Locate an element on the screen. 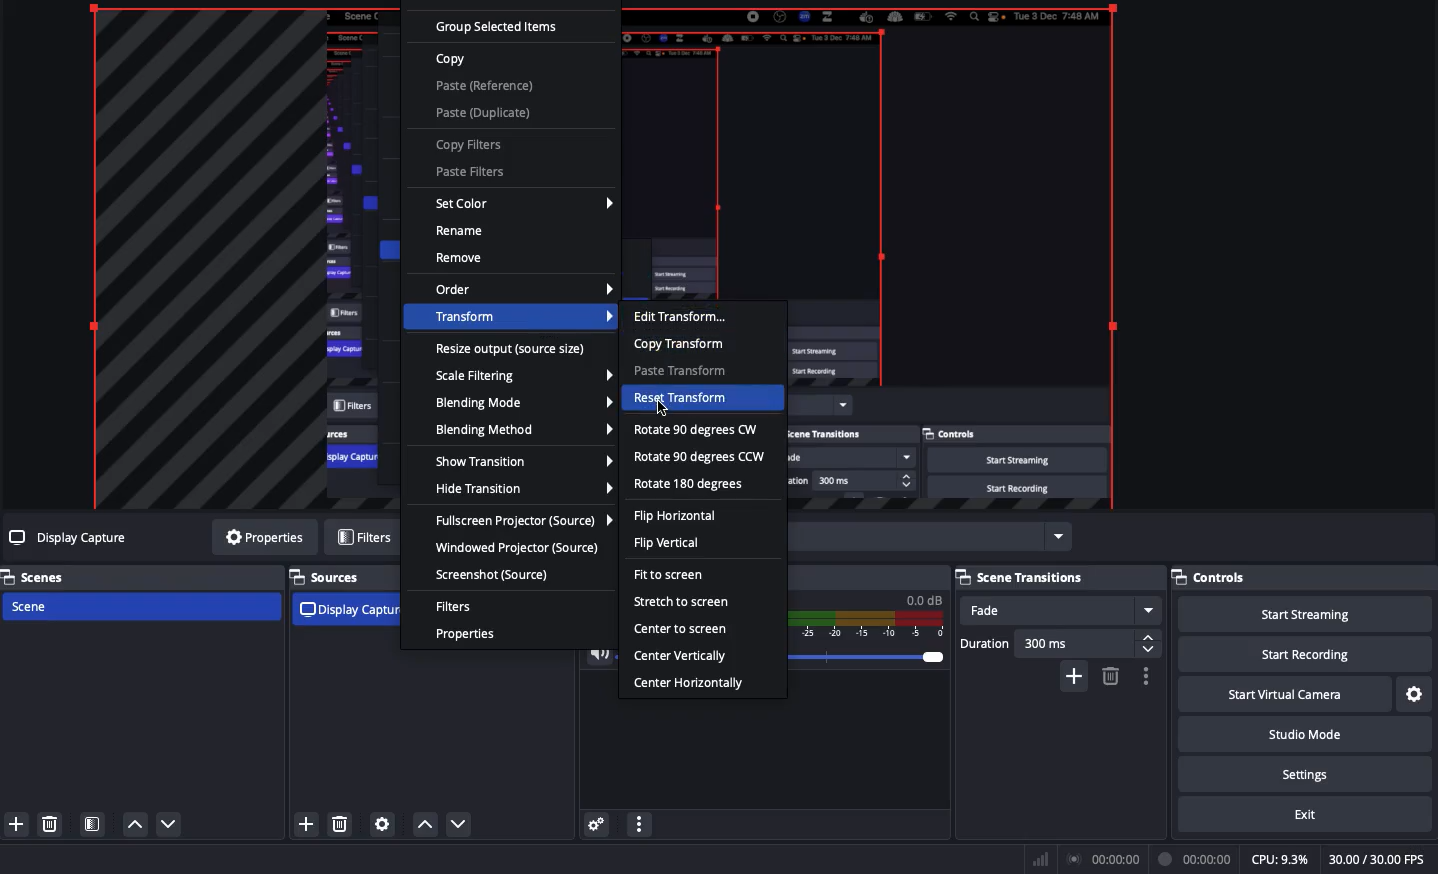 The height and width of the screenshot is (874, 1438). Paste is located at coordinates (489, 87).